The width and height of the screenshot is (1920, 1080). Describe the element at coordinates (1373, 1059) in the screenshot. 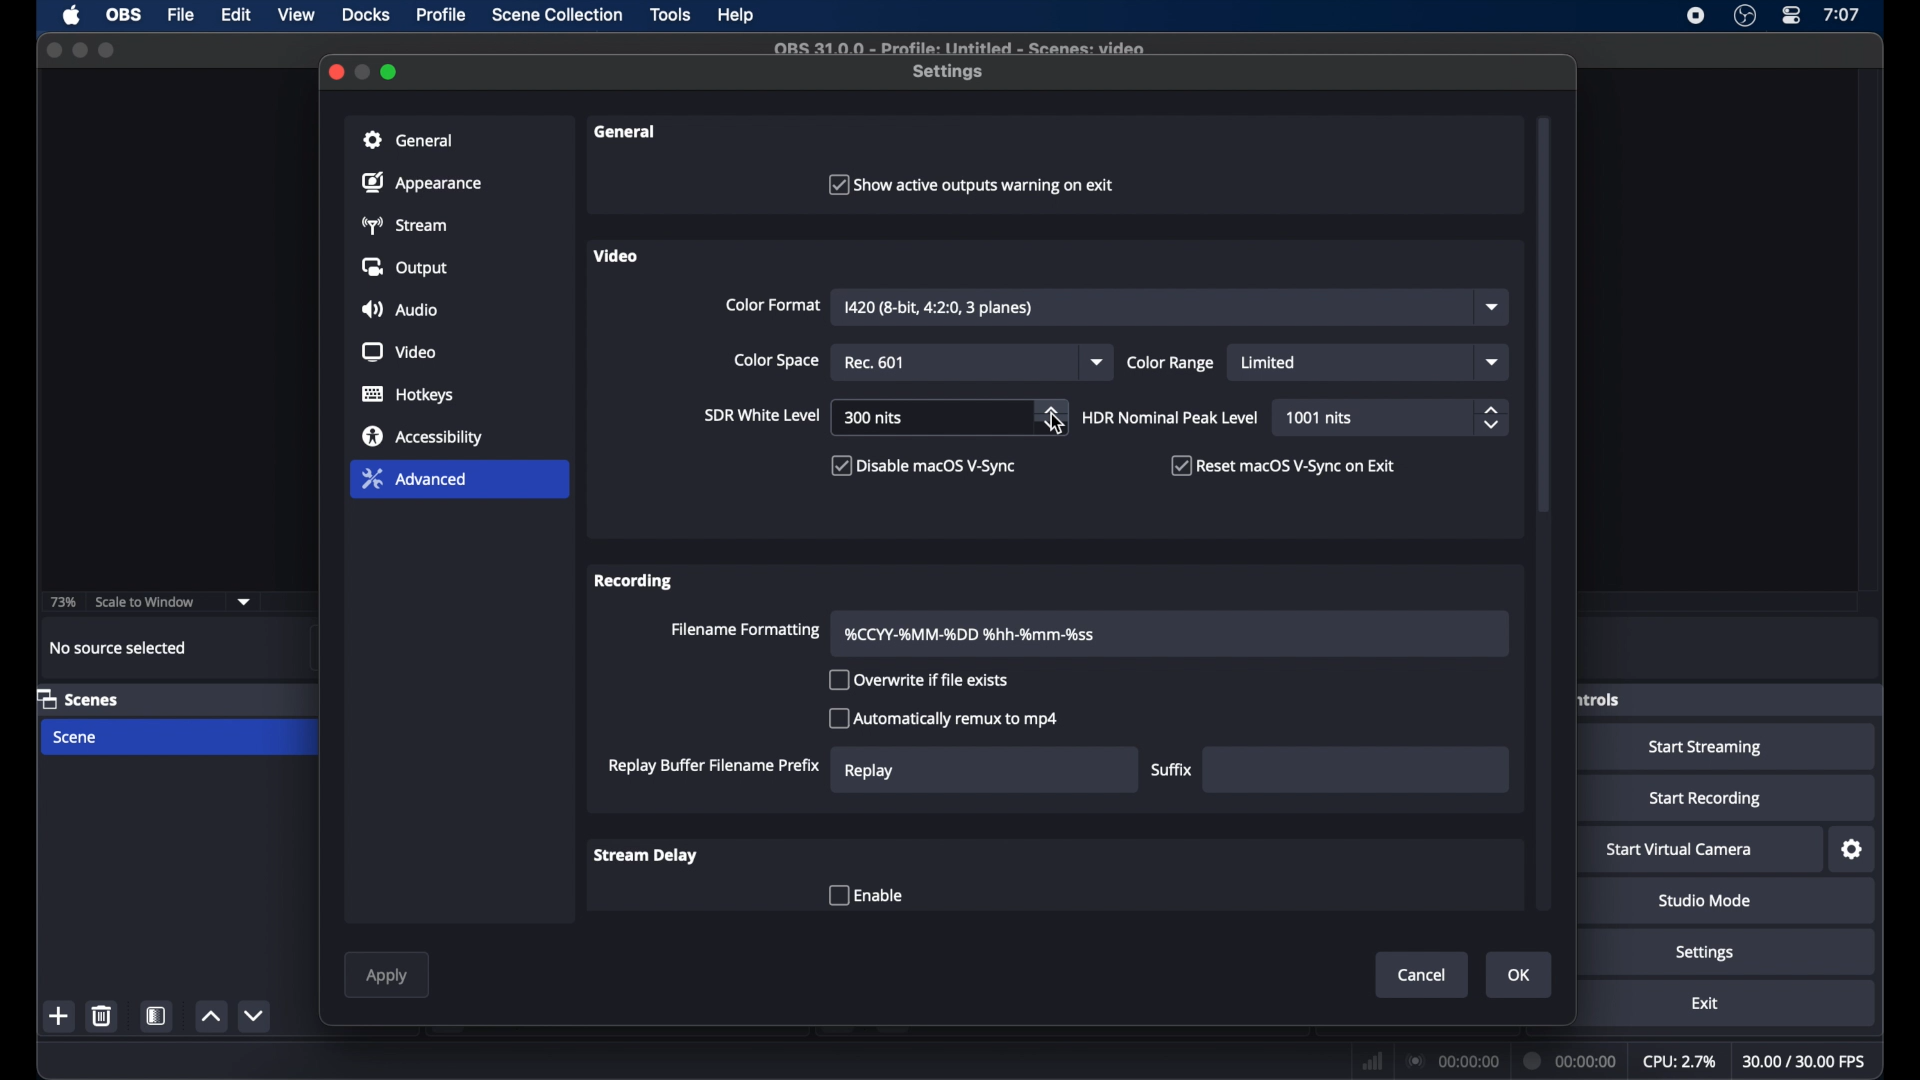

I see `network` at that location.